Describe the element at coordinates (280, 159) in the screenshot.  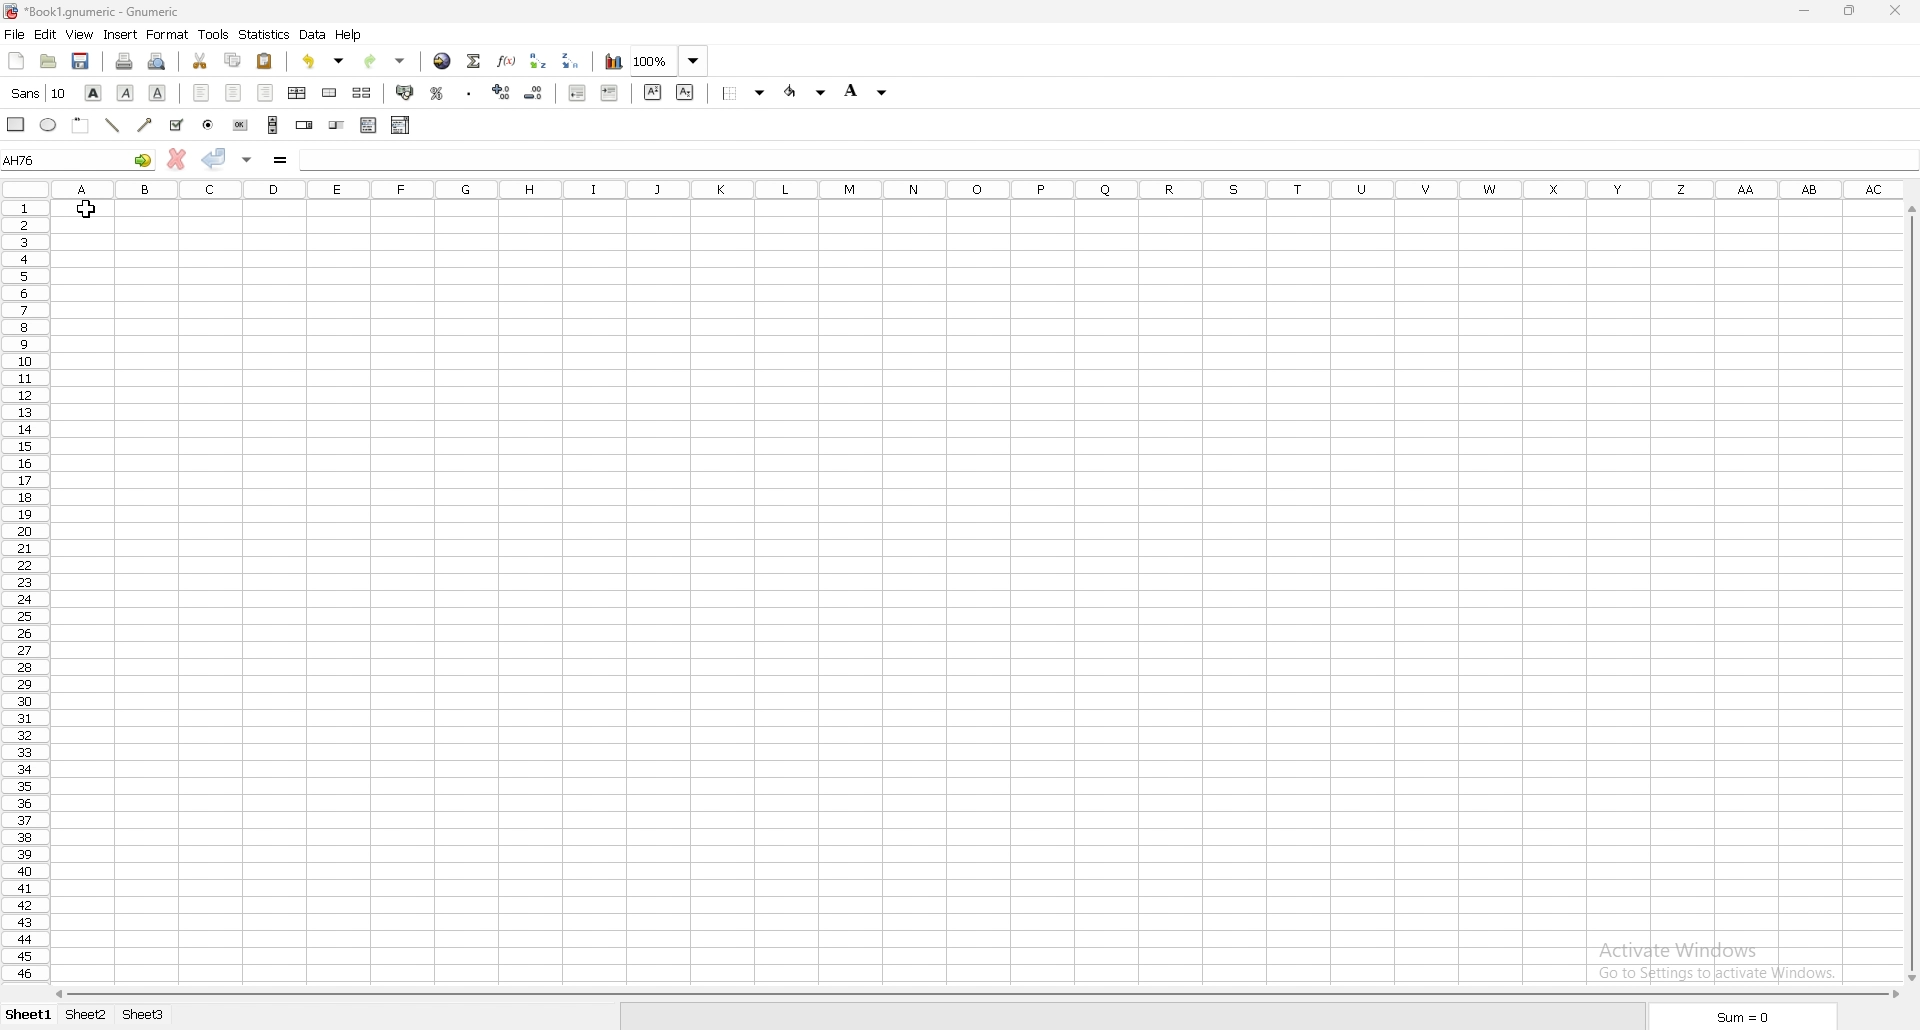
I see `formula` at that location.